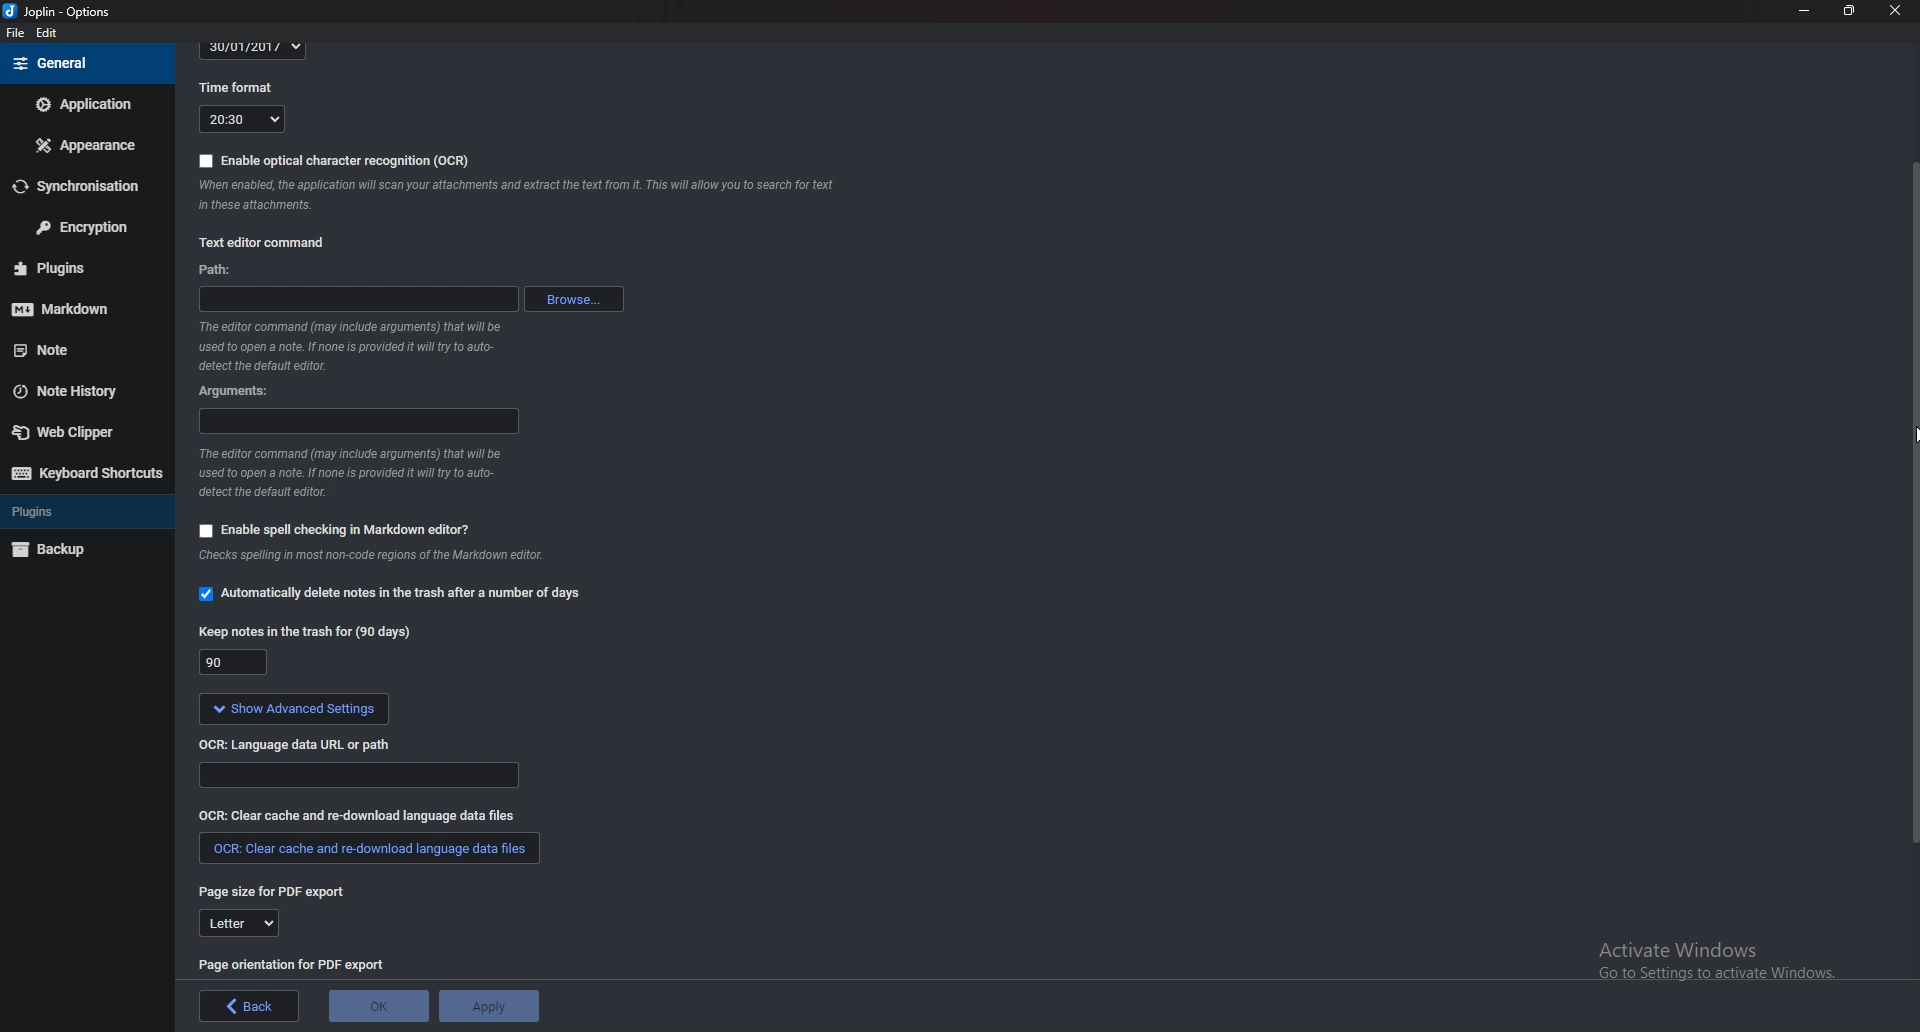  I want to click on Keep notes in the trash for, so click(310, 632).